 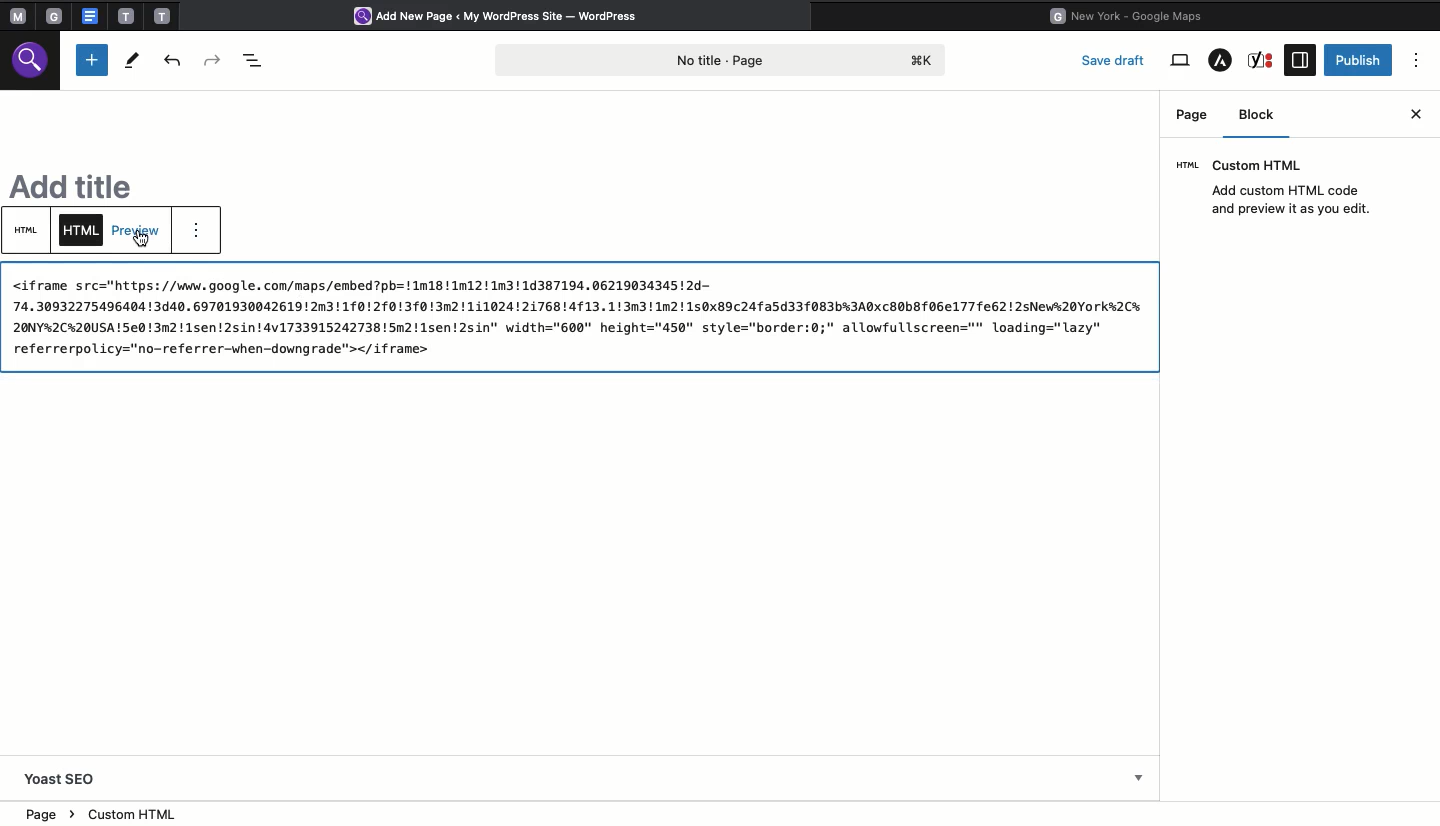 What do you see at coordinates (202, 234) in the screenshot?
I see `more` at bounding box center [202, 234].